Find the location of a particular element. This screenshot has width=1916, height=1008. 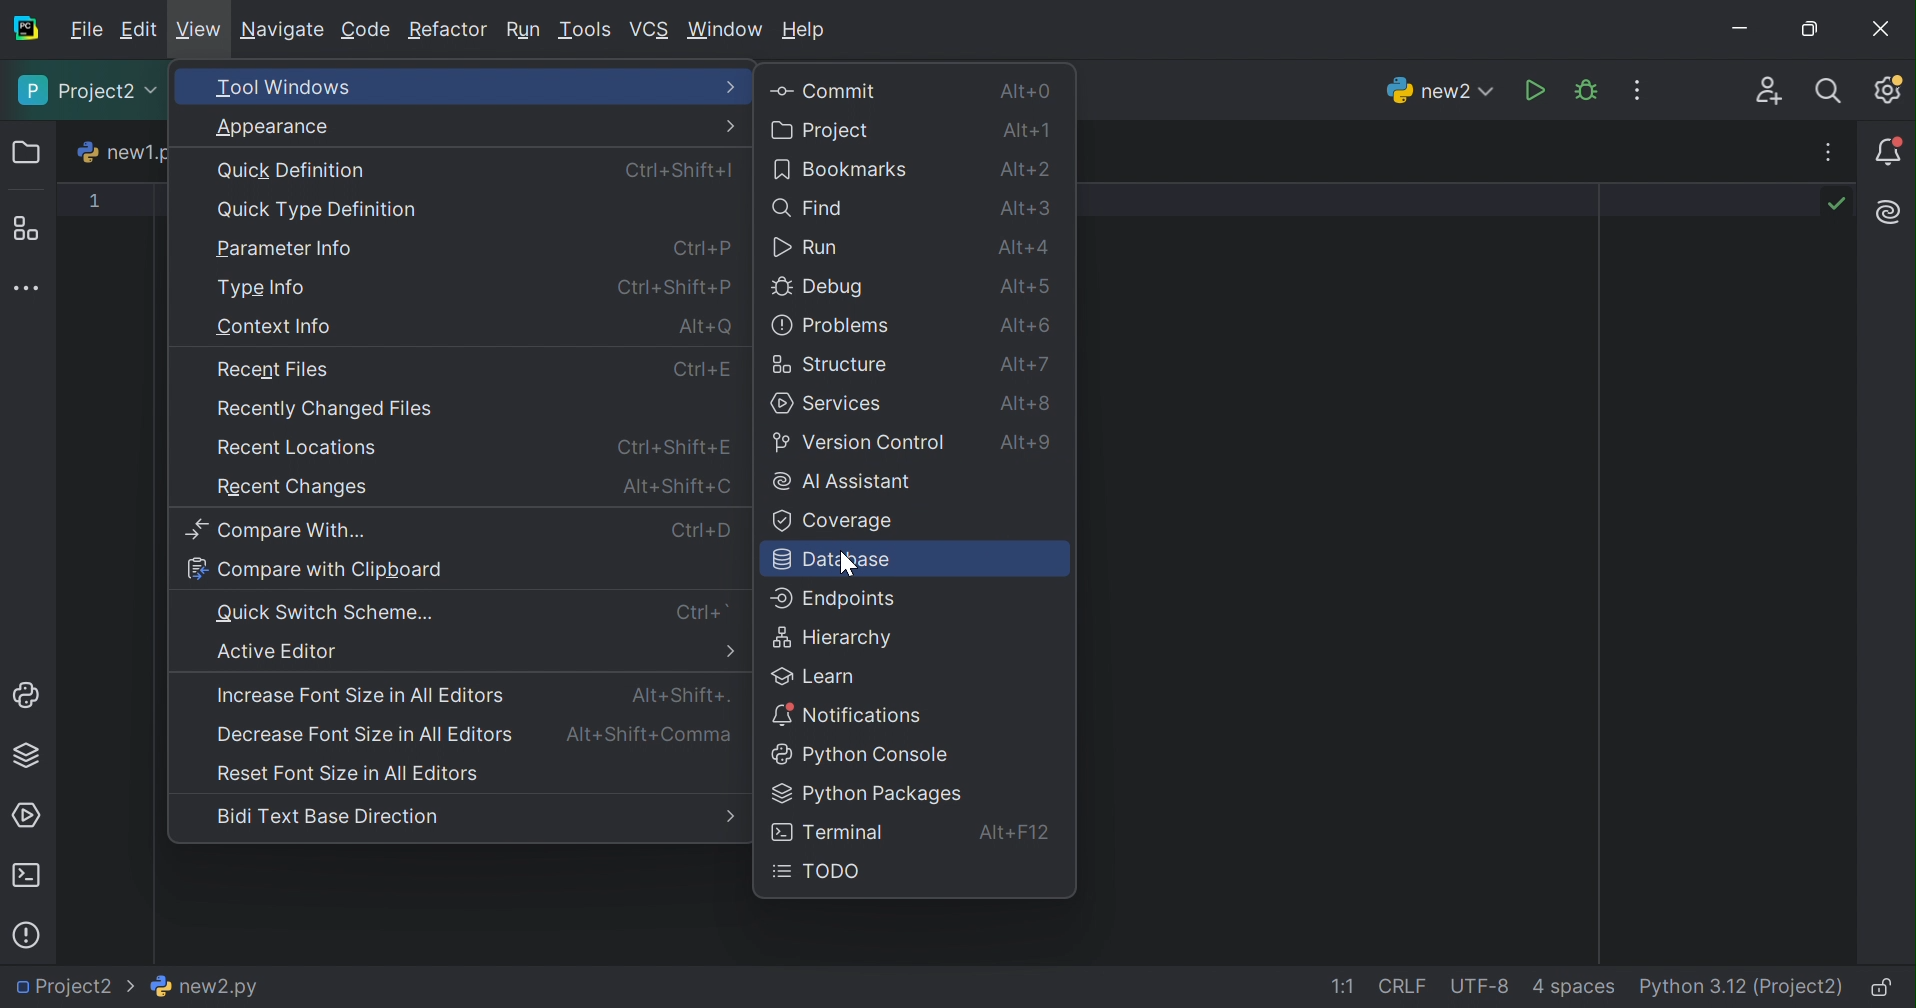

Context info is located at coordinates (276, 325).